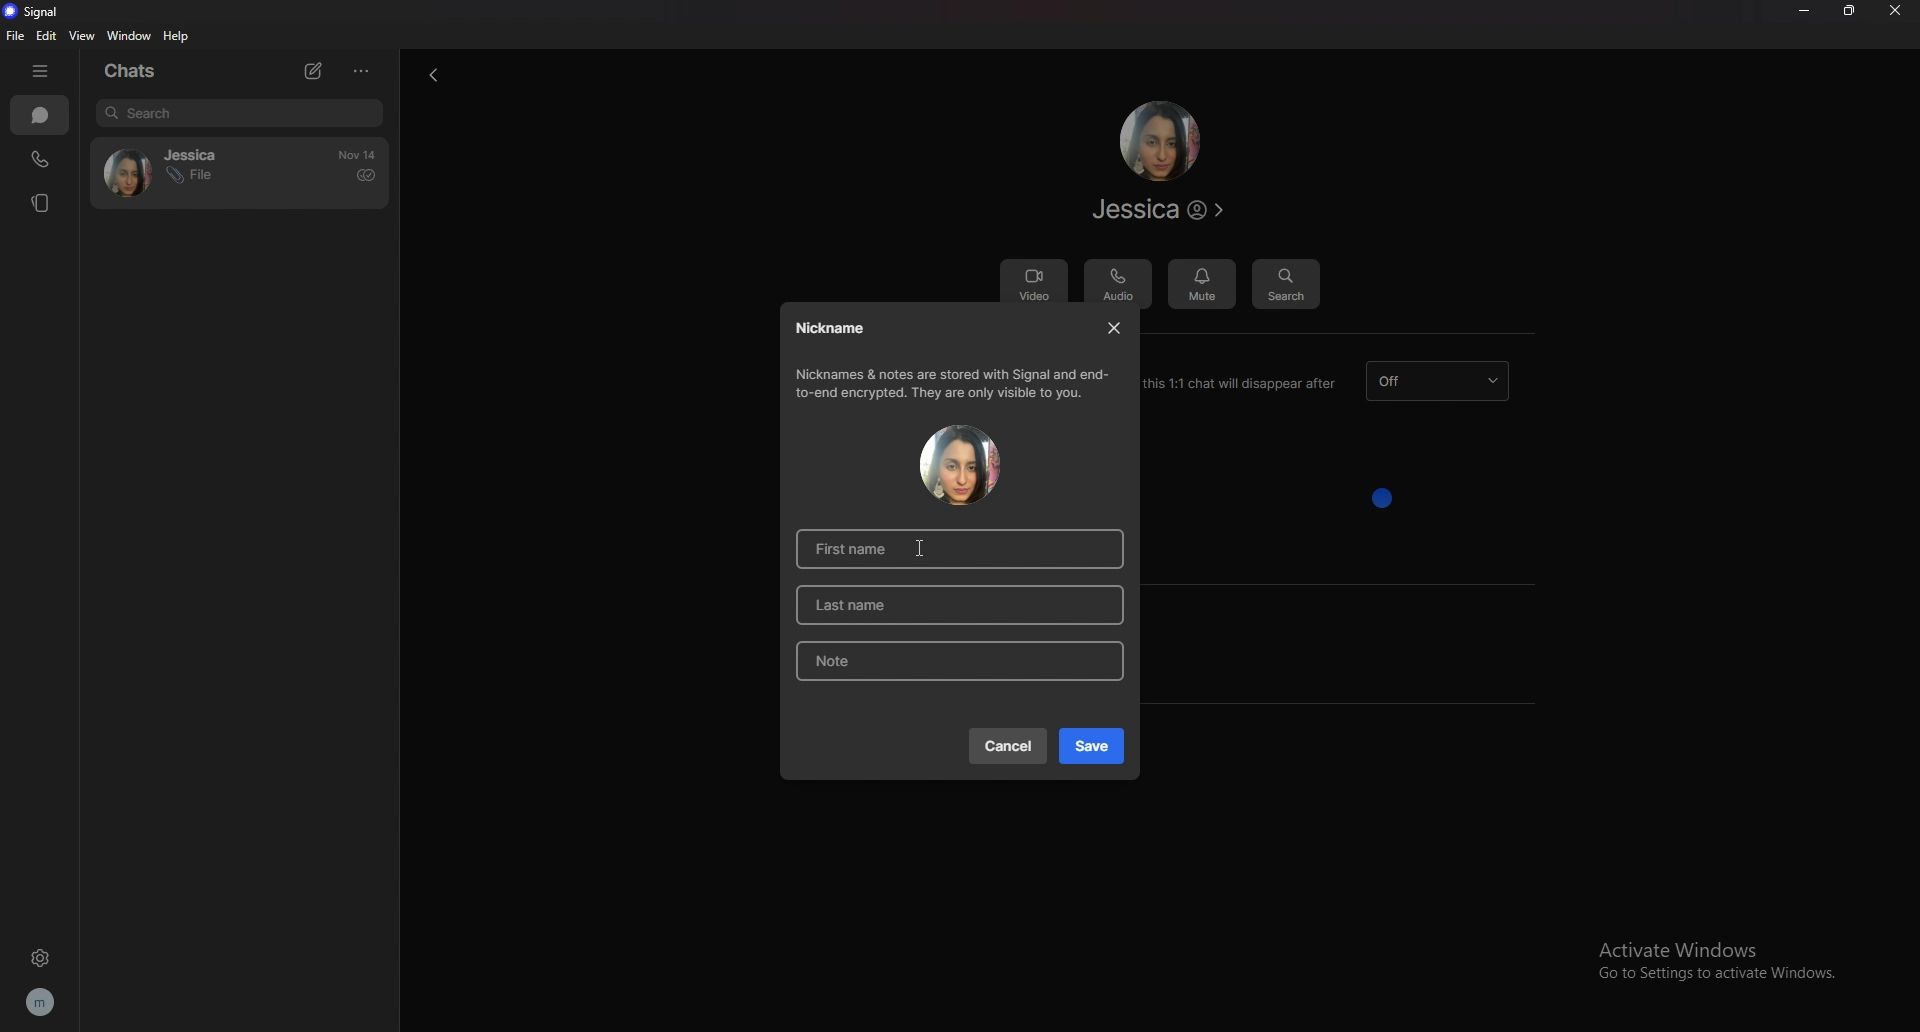  Describe the element at coordinates (1117, 285) in the screenshot. I see `audio` at that location.